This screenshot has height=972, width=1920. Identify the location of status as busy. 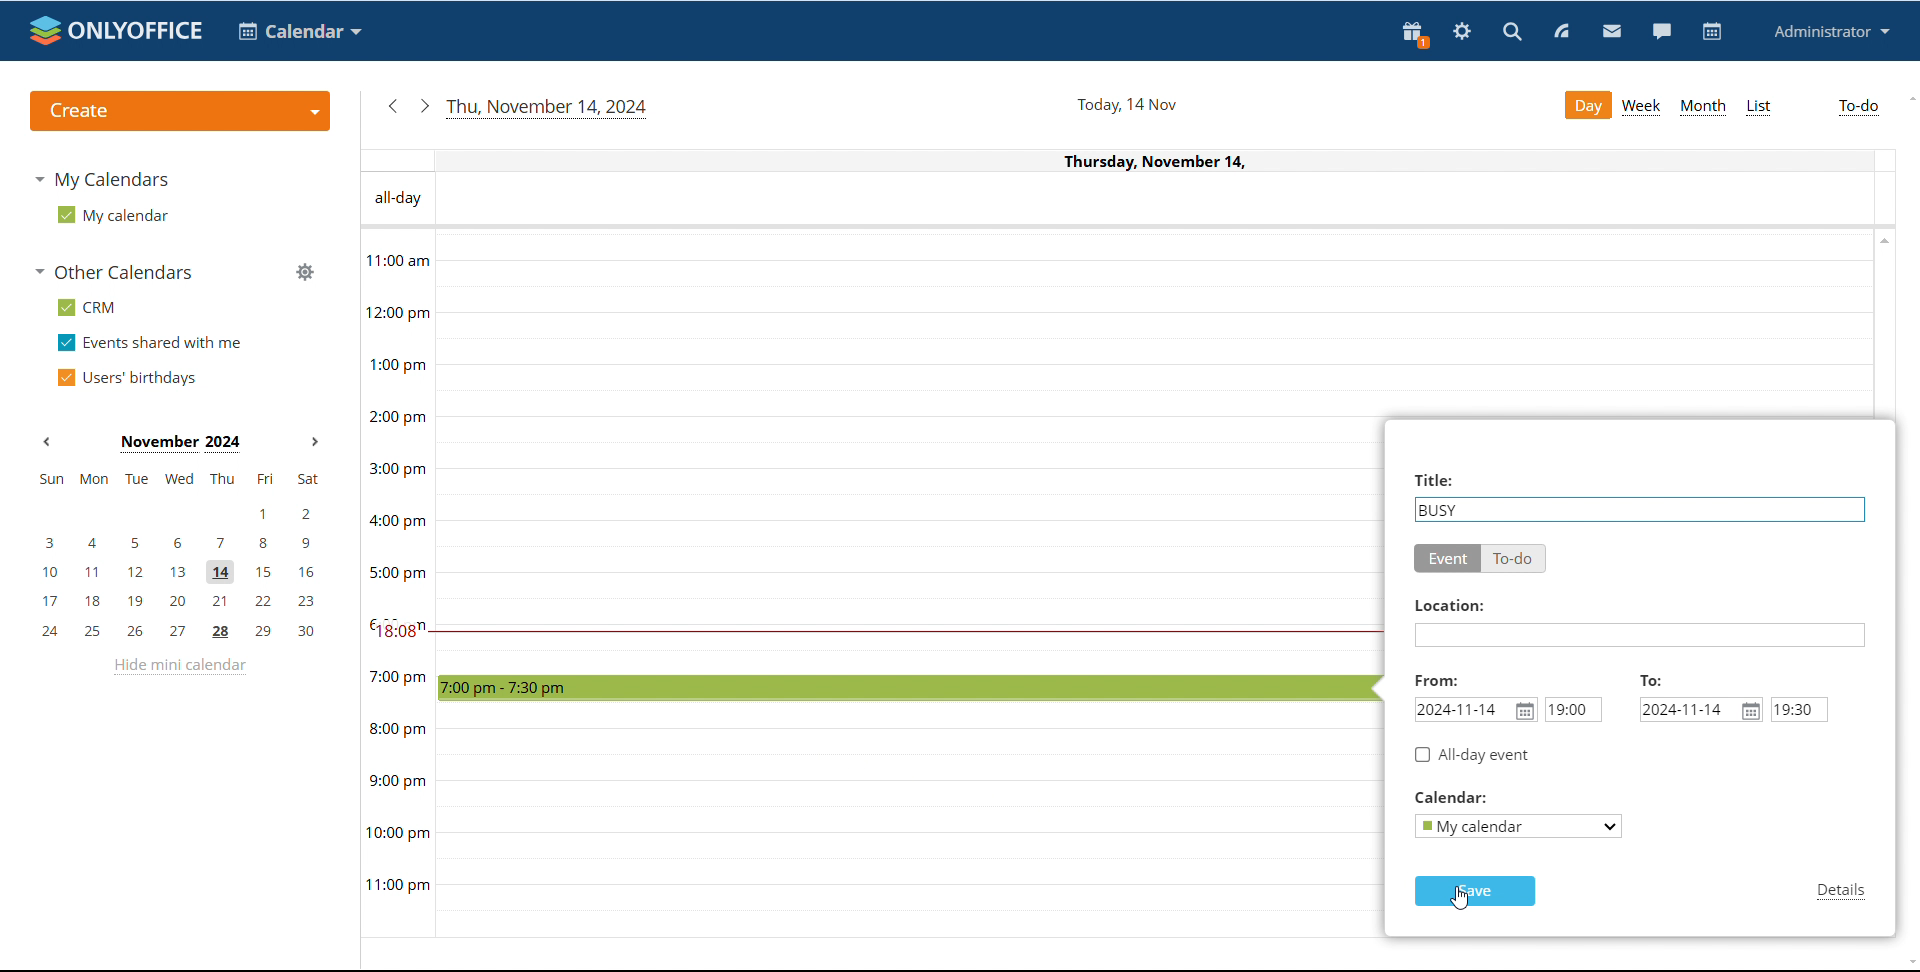
(1437, 510).